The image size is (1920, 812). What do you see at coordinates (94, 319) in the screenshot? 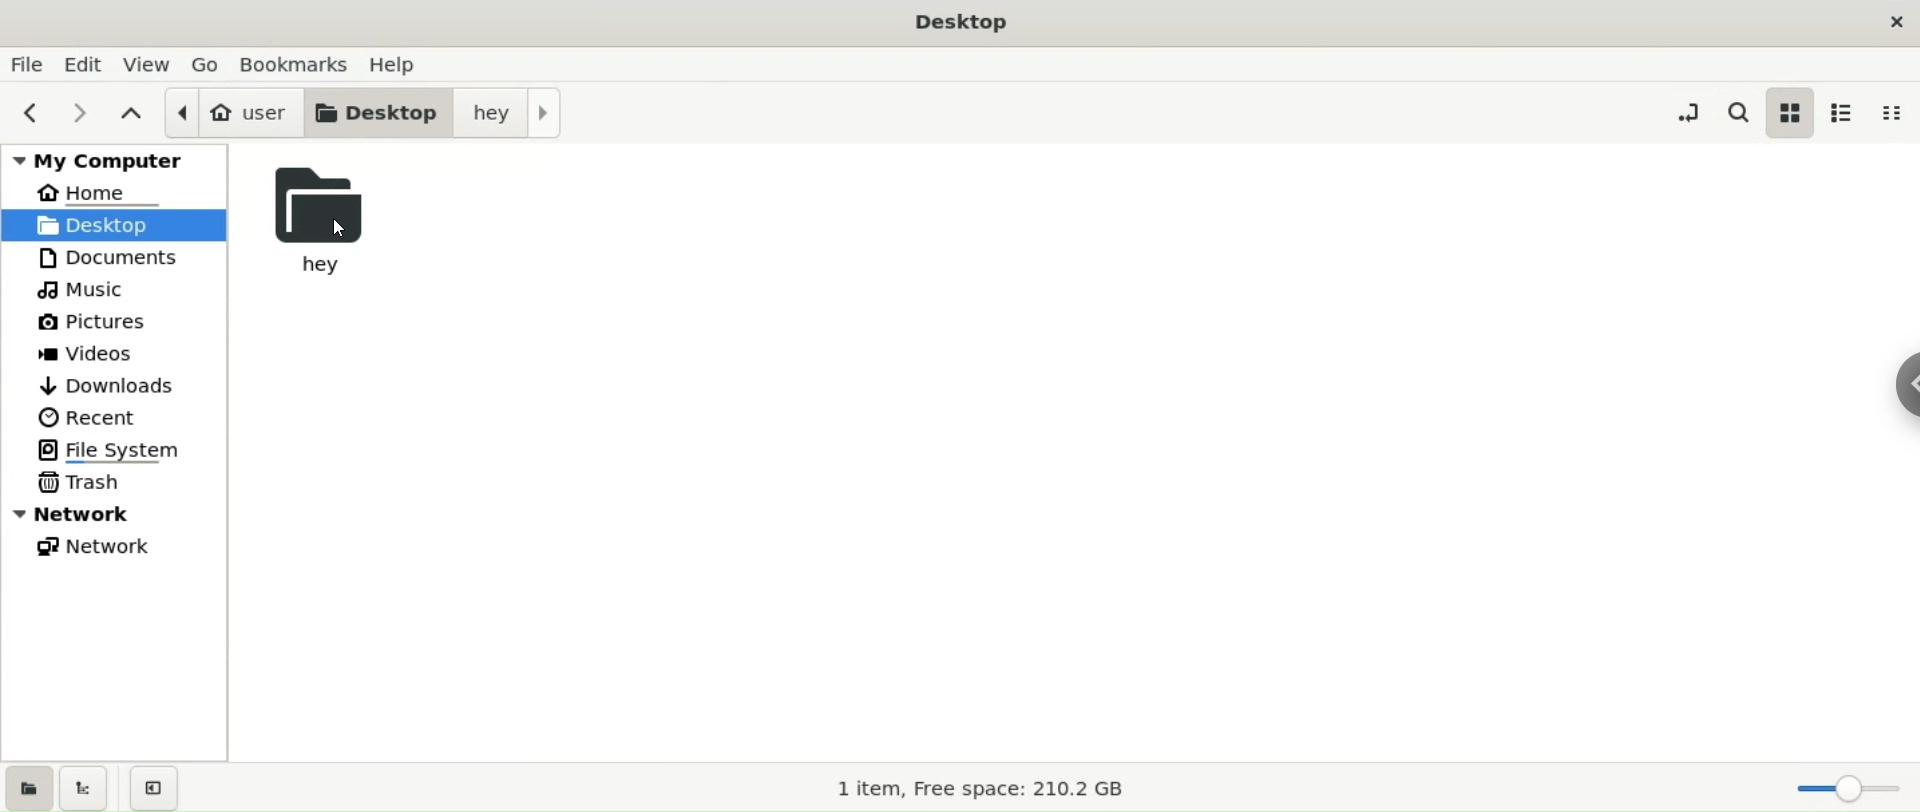
I see `pictures` at bounding box center [94, 319].